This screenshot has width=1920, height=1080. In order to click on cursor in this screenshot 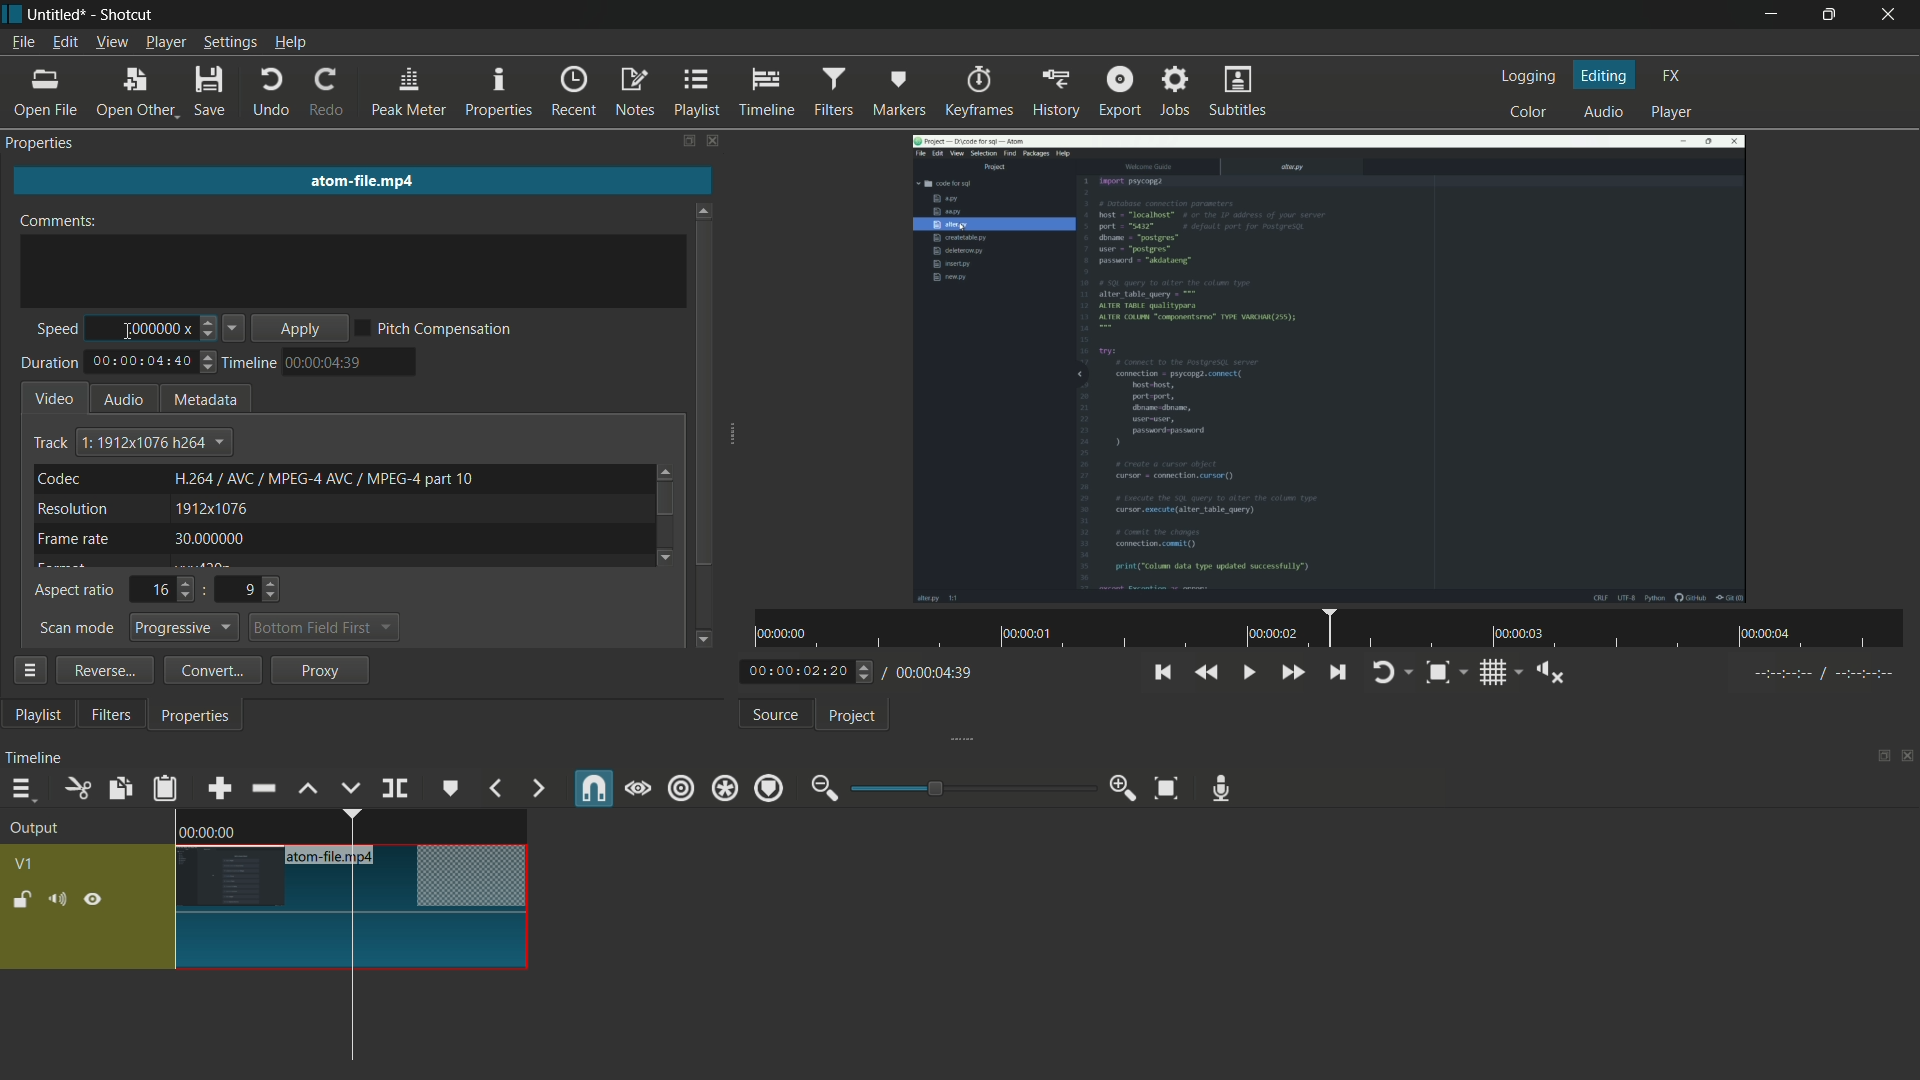, I will do `click(129, 331)`.